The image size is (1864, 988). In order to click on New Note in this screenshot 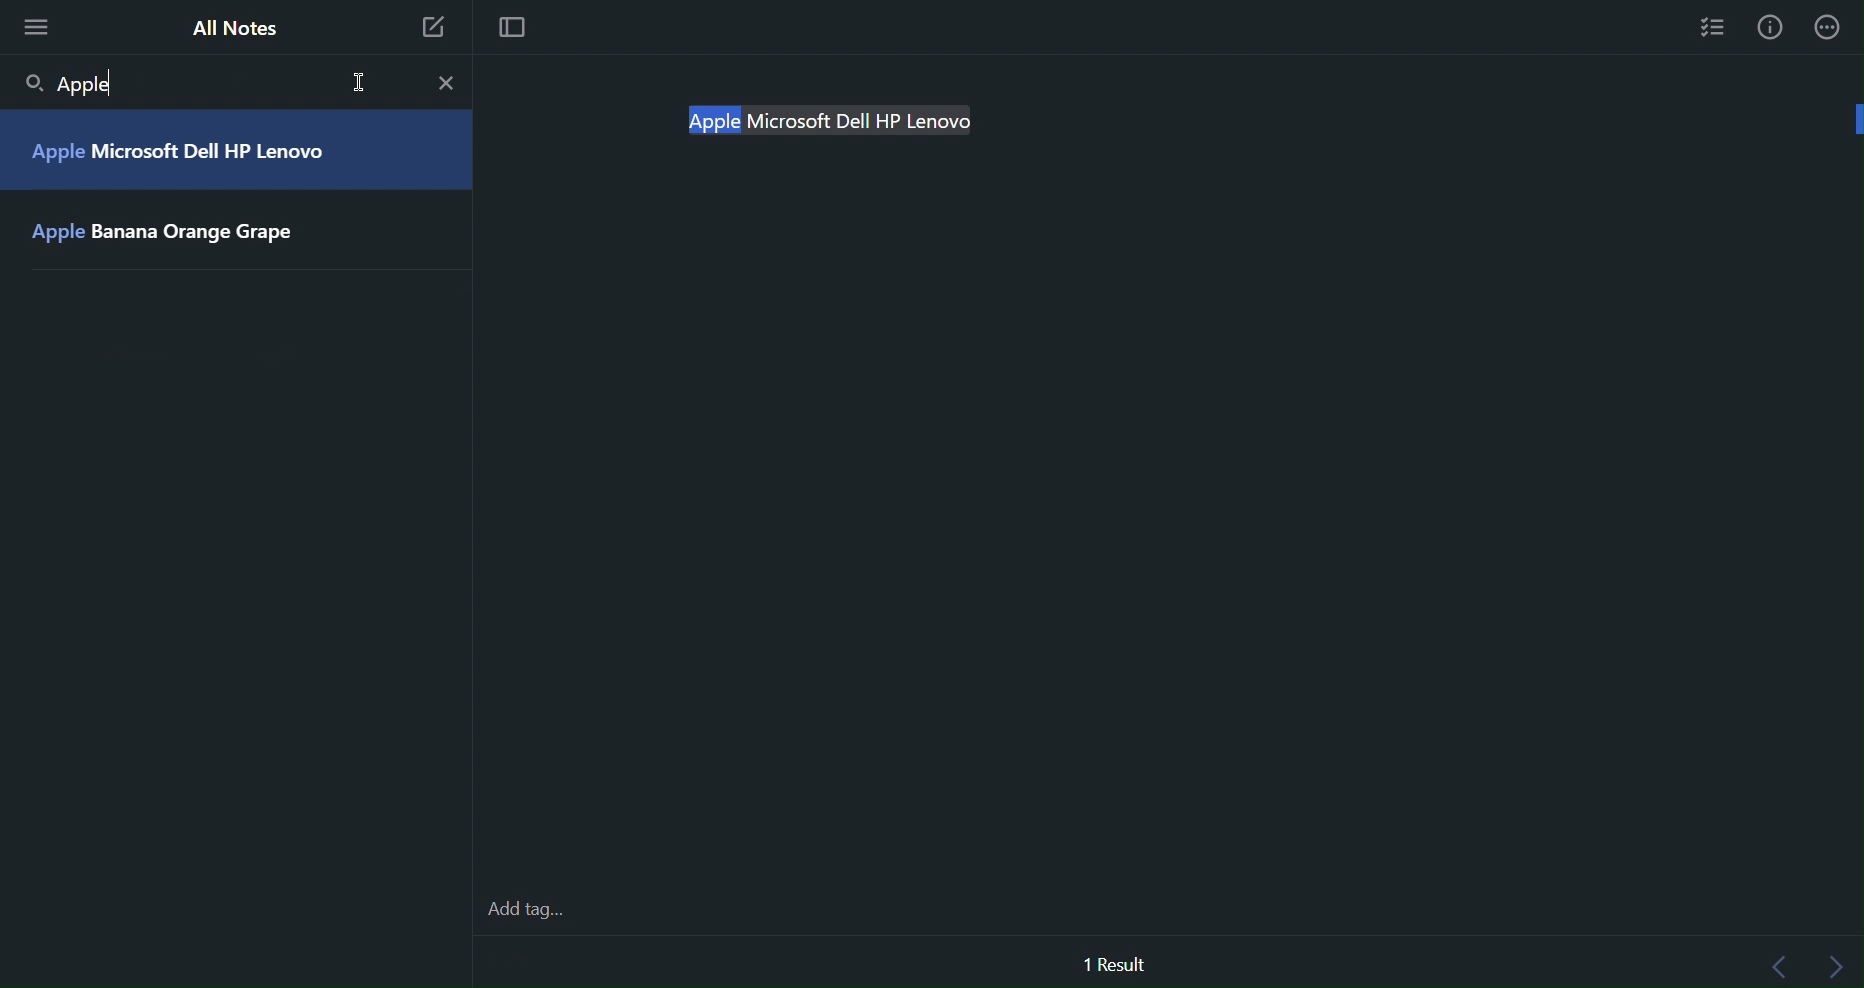, I will do `click(433, 28)`.